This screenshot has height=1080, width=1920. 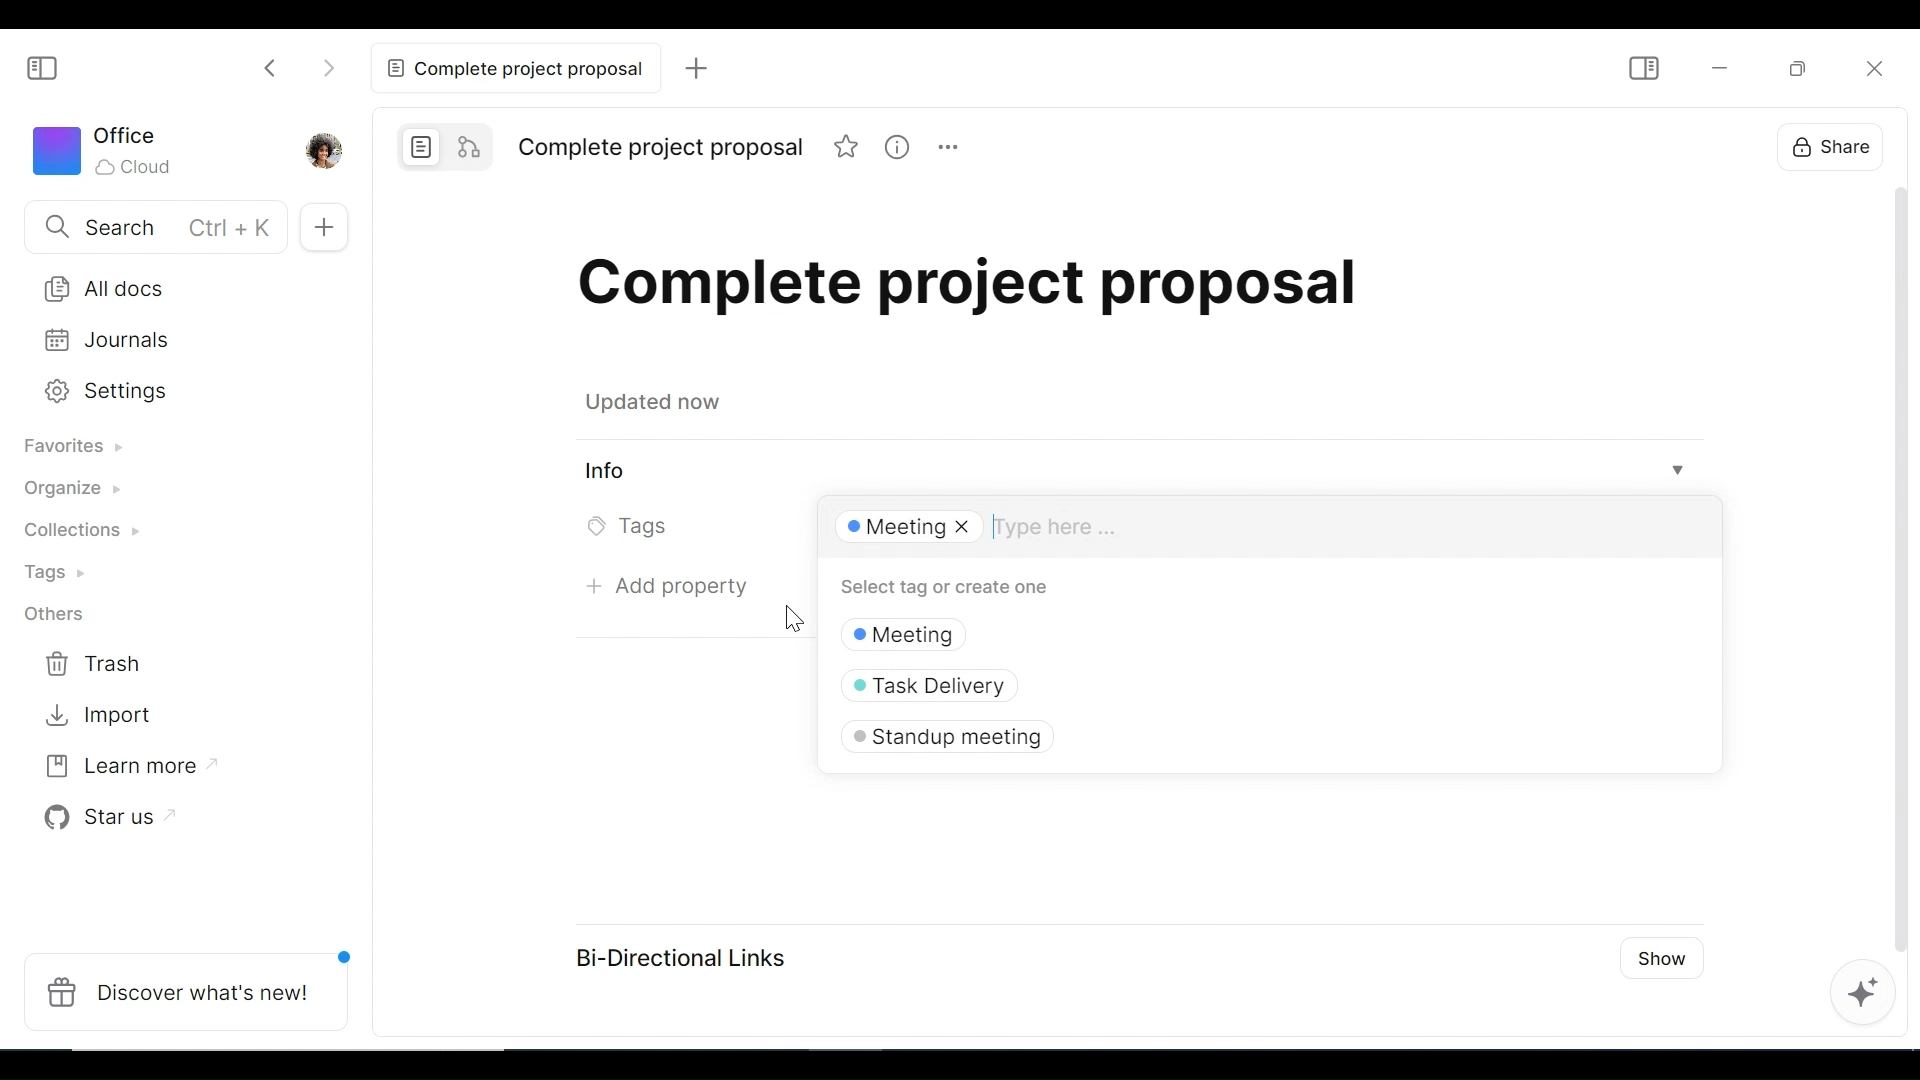 I want to click on updated now, so click(x=658, y=402).